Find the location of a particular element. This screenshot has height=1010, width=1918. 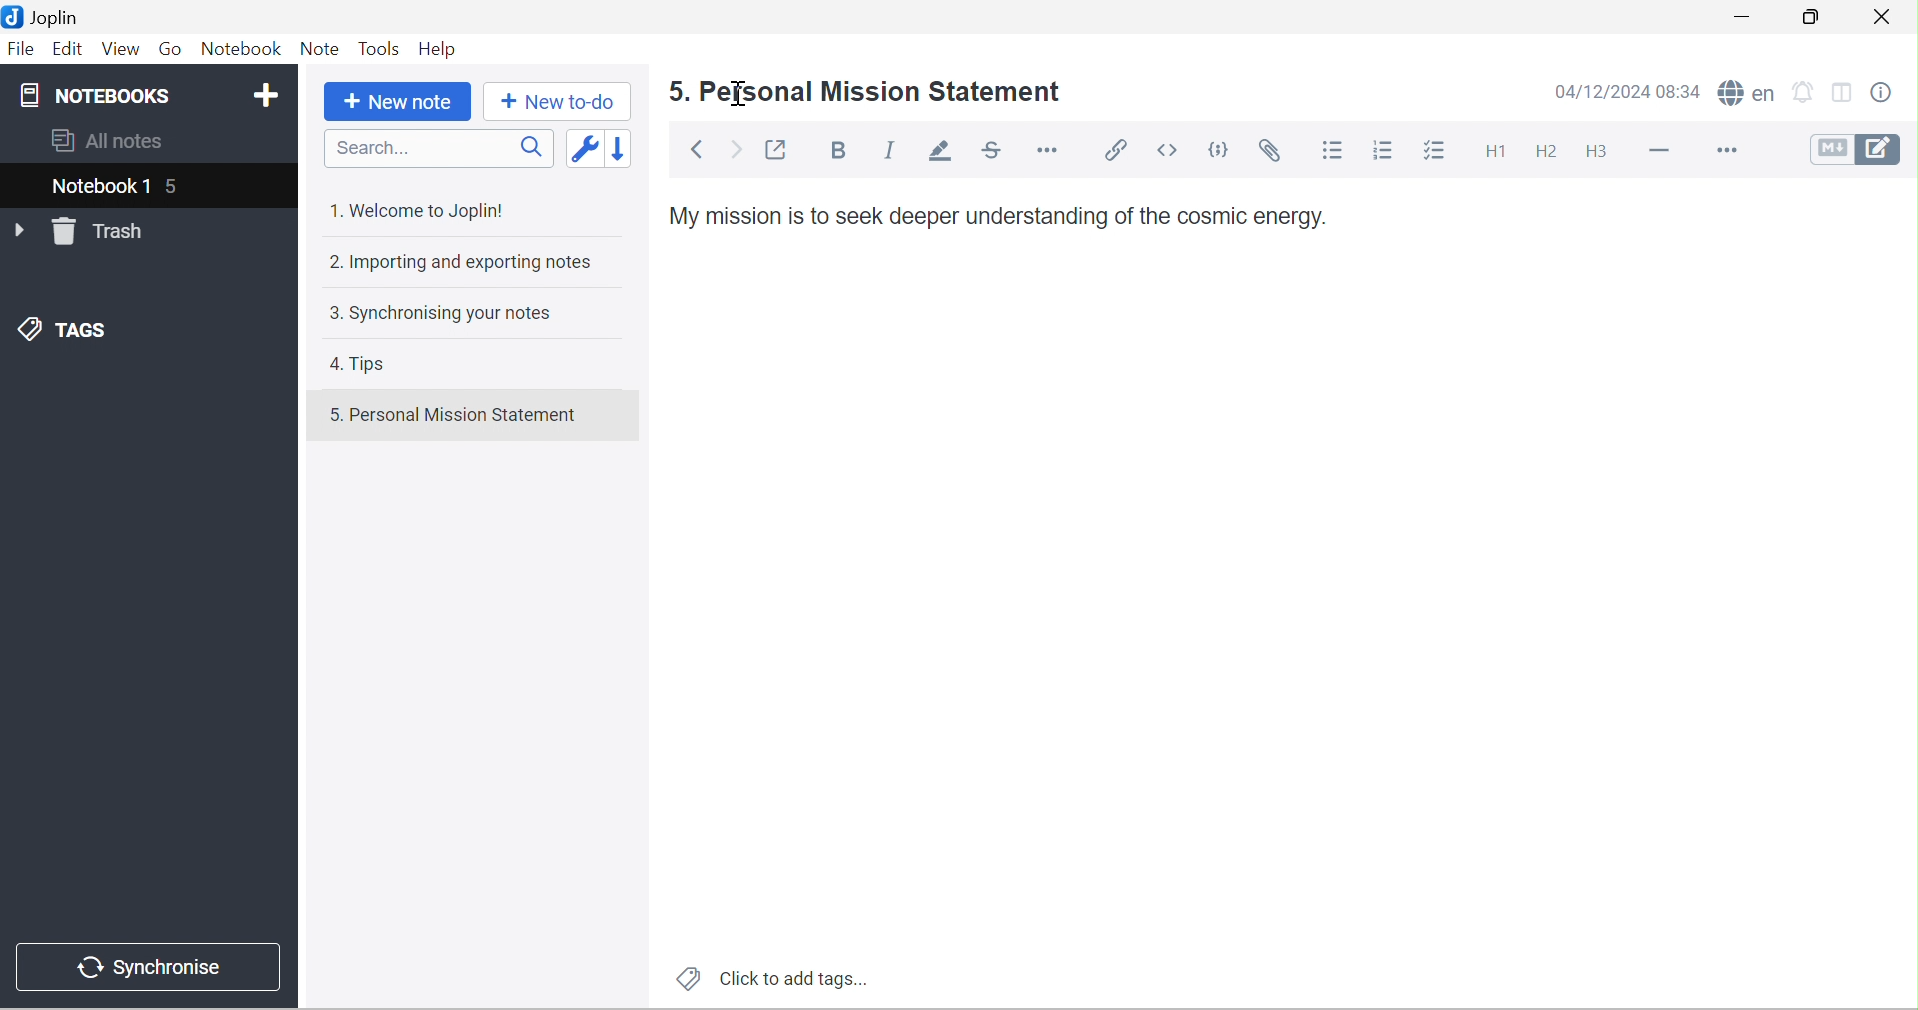

Heading 2 is located at coordinates (1549, 152).